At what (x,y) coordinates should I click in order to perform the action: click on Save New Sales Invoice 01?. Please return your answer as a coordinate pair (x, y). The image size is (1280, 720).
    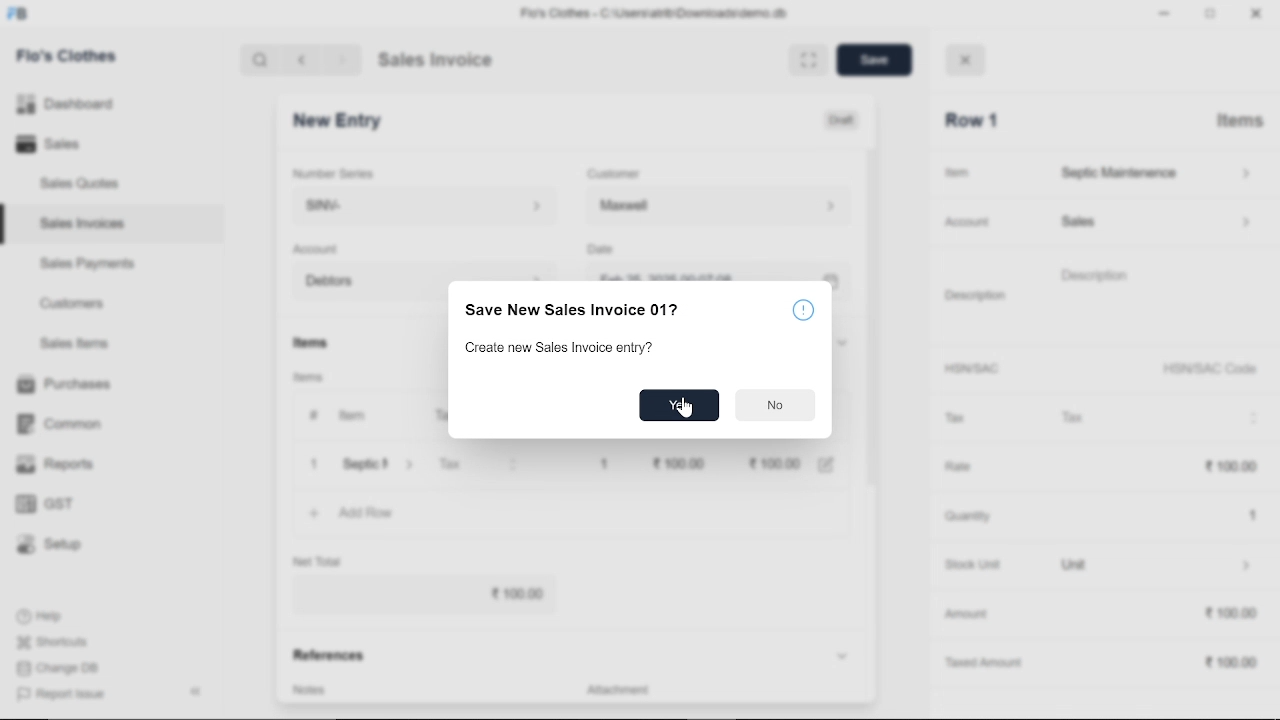
    Looking at the image, I should click on (578, 310).